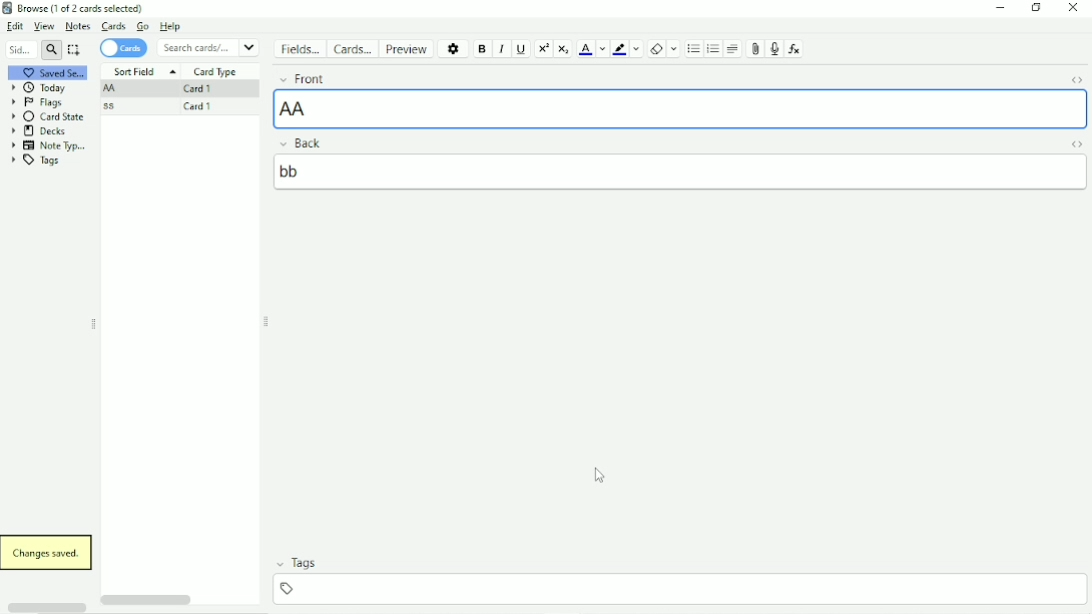  Describe the element at coordinates (299, 51) in the screenshot. I see `Fields` at that location.